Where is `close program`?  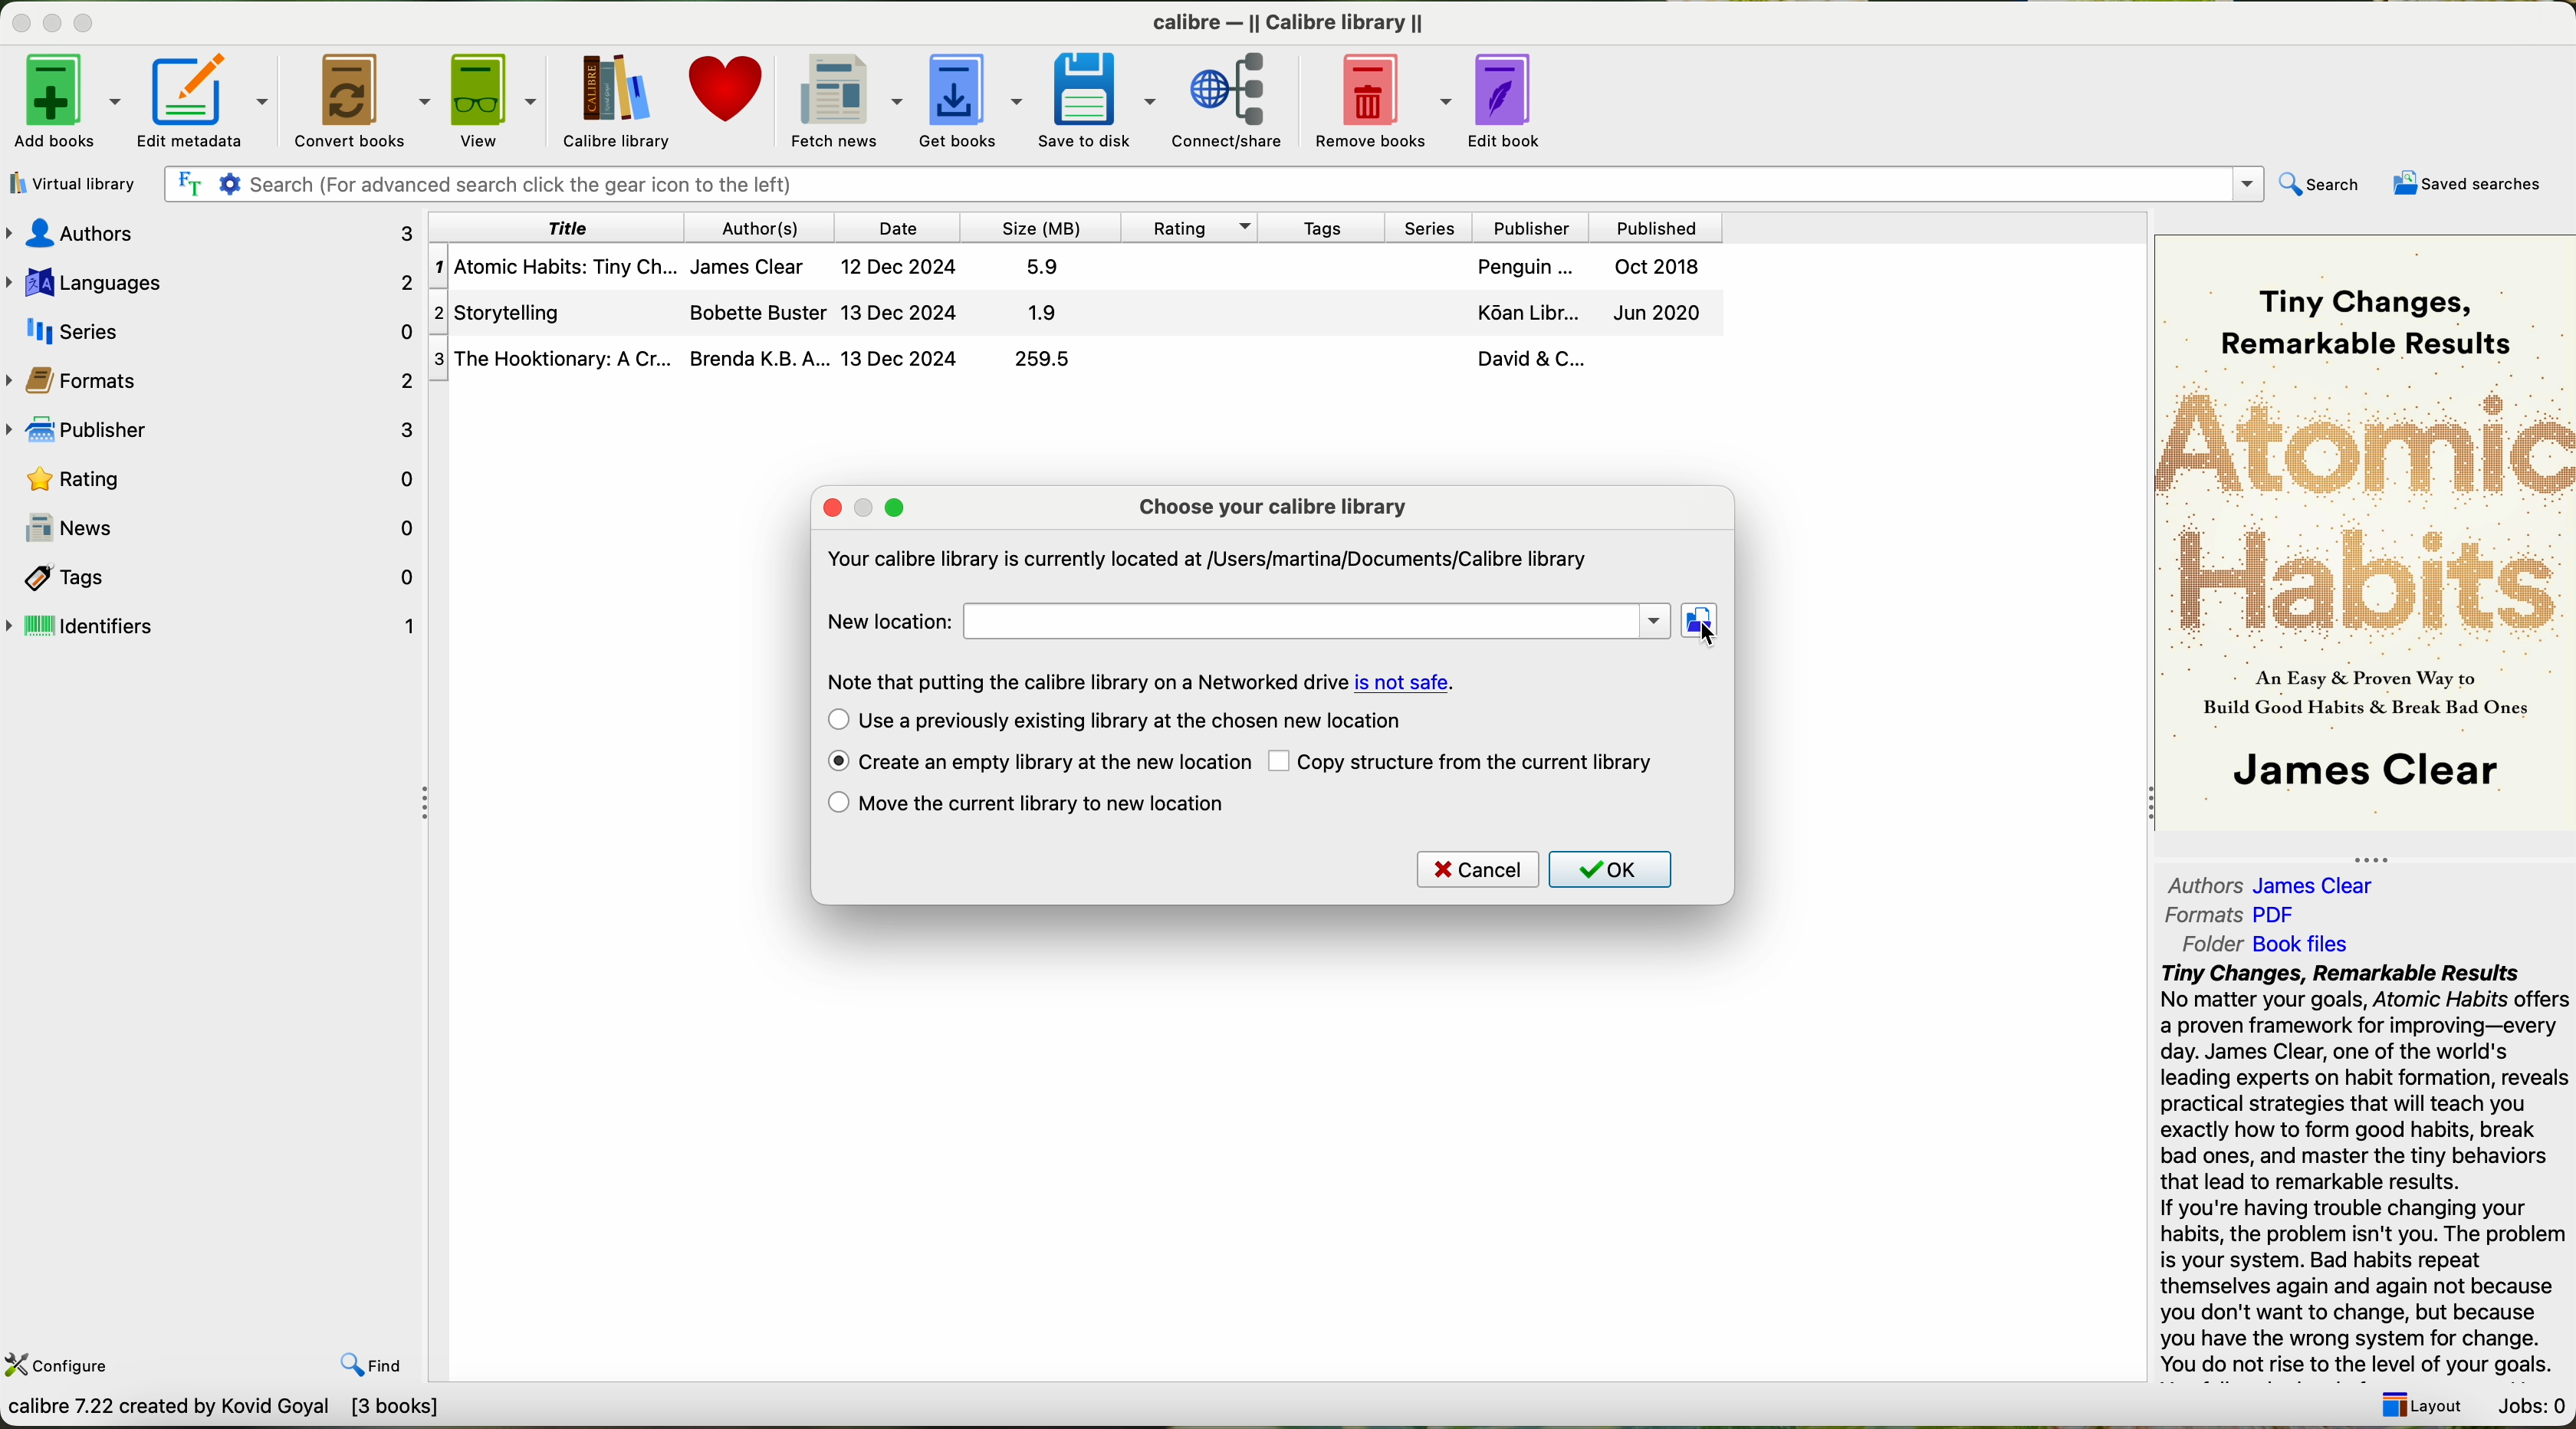
close program is located at coordinates (18, 22).